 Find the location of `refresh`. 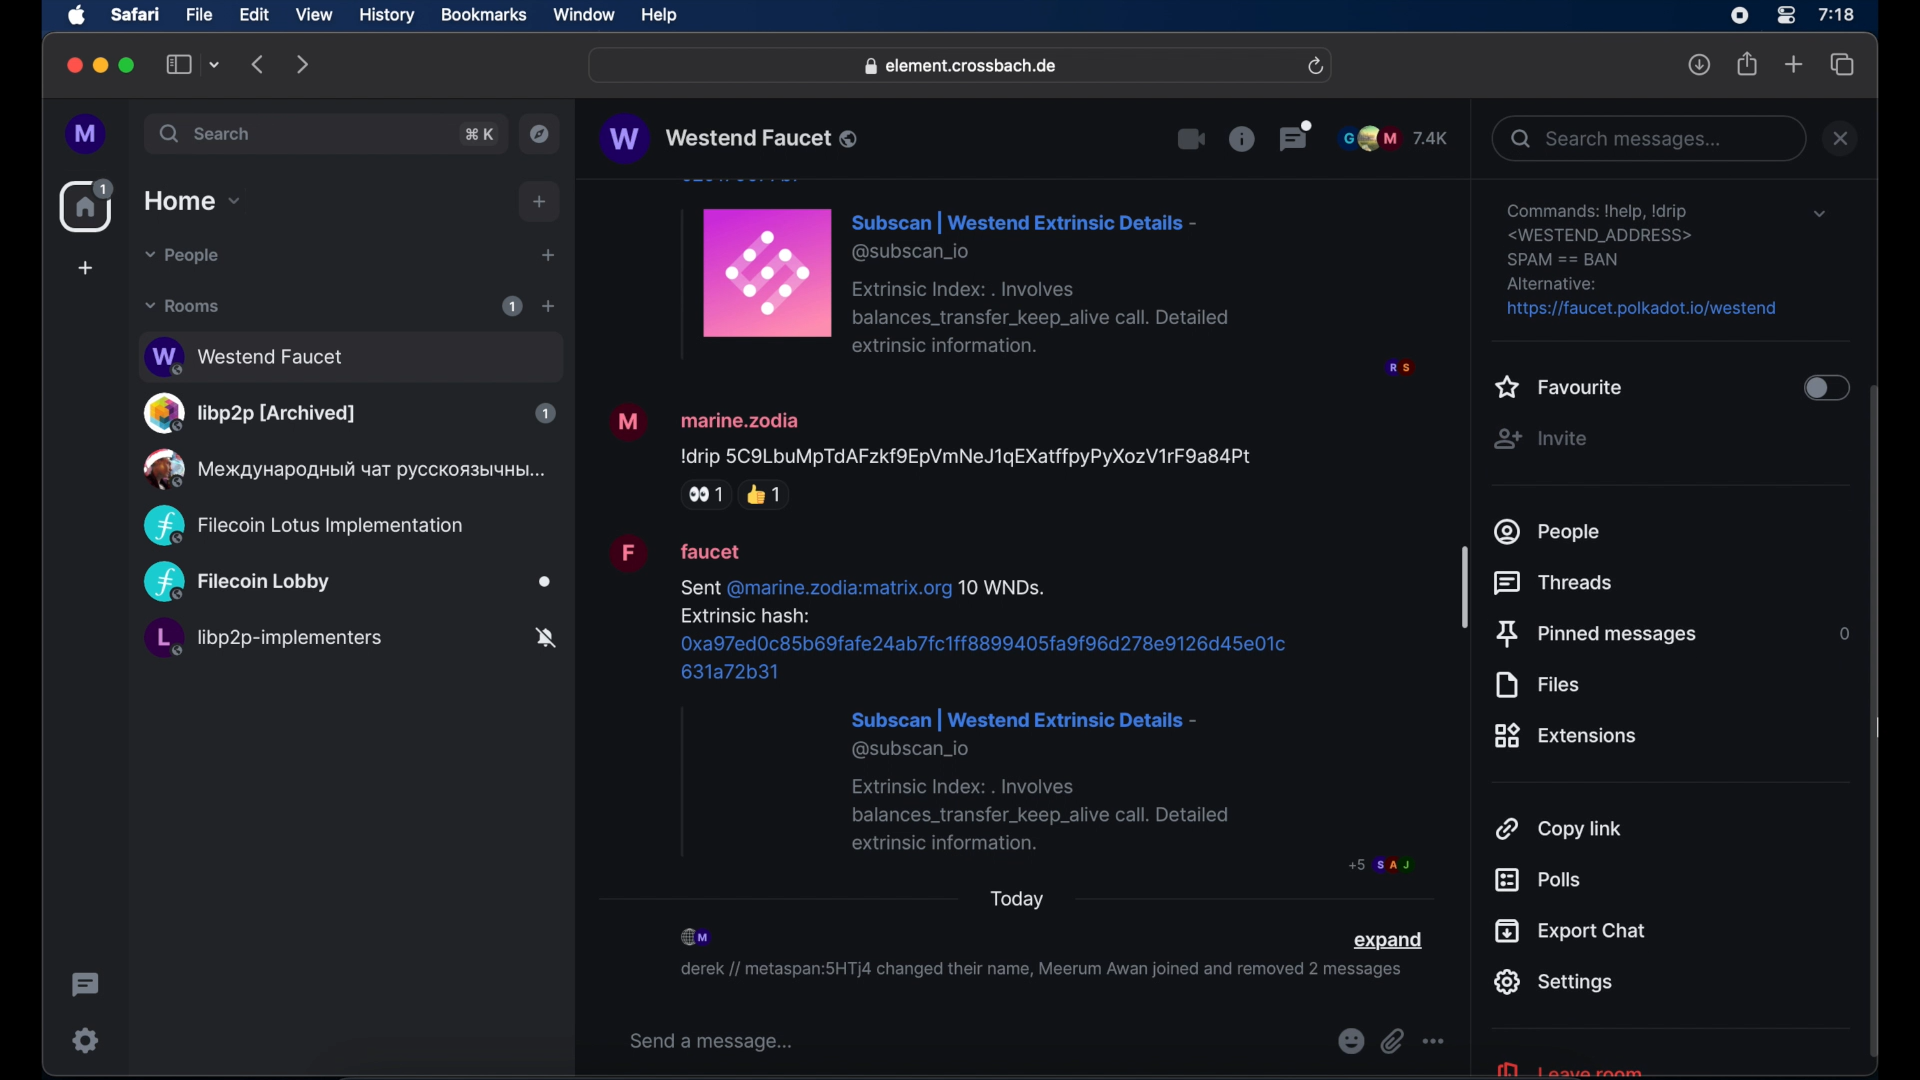

refresh is located at coordinates (1315, 67).